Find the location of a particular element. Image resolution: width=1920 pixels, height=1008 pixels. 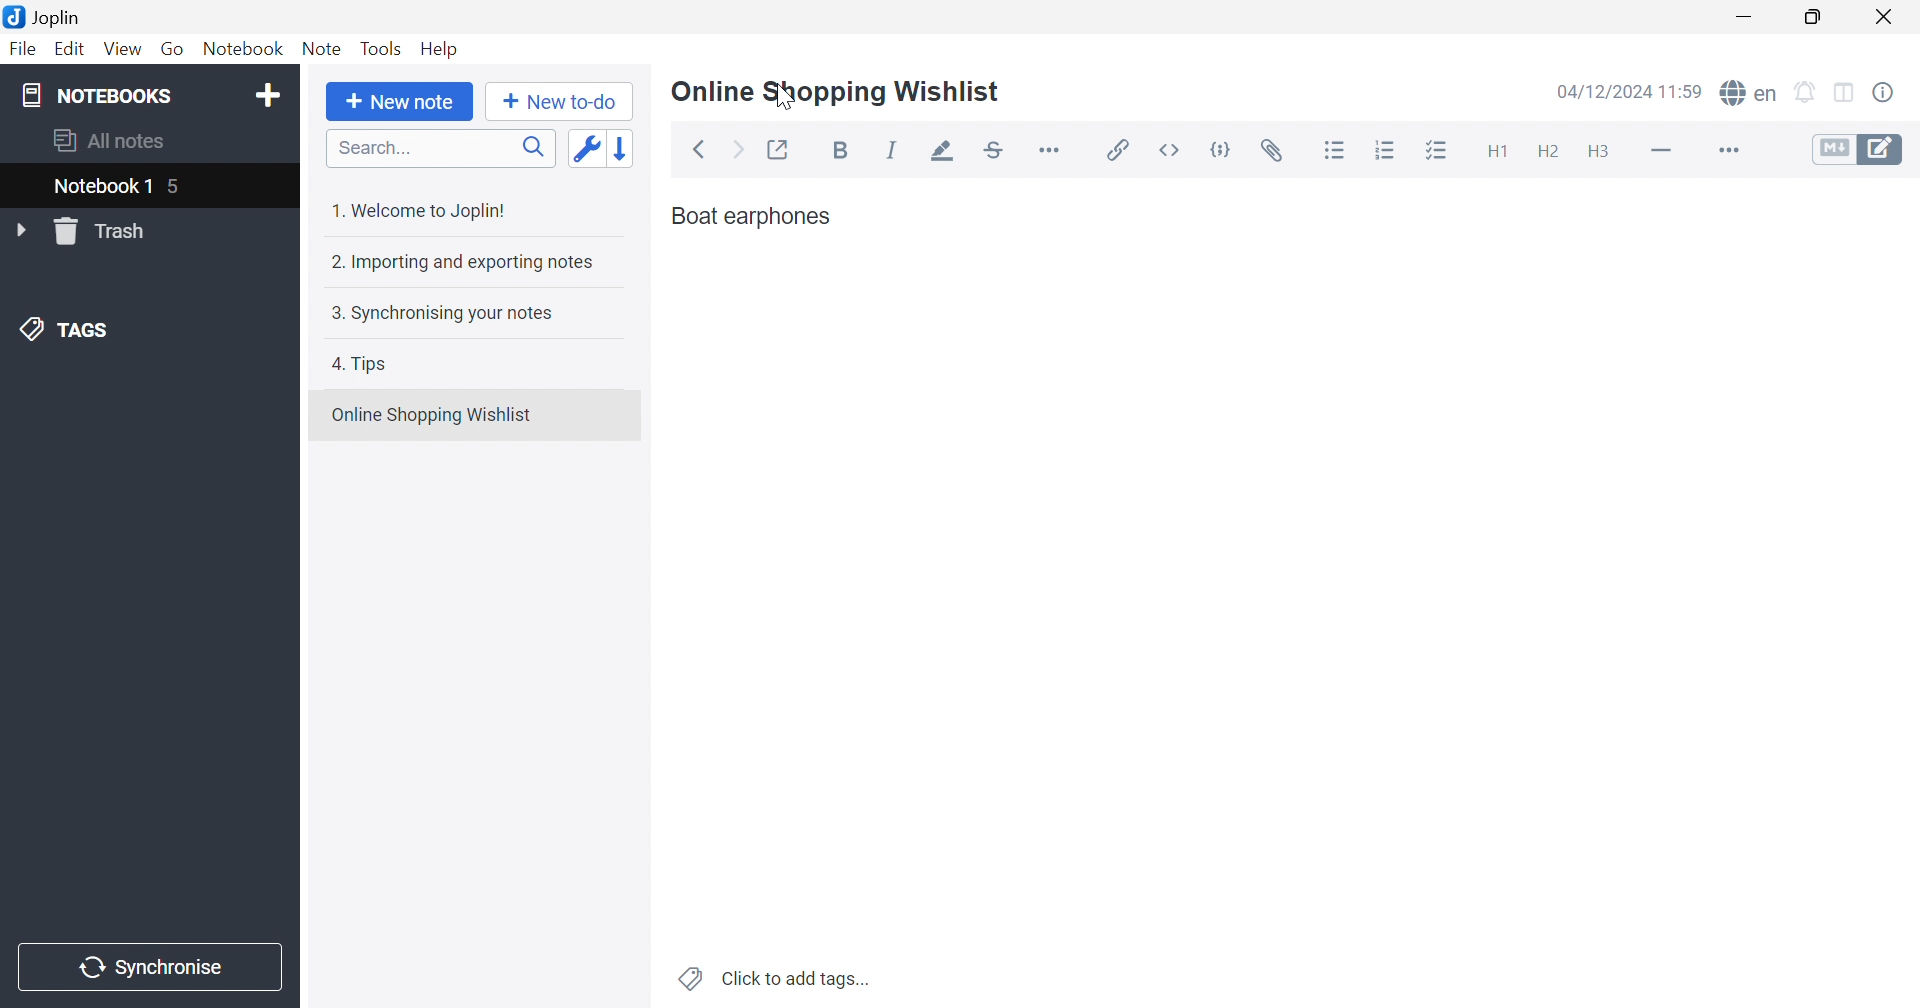

Toggle editor layout is located at coordinates (1846, 94).